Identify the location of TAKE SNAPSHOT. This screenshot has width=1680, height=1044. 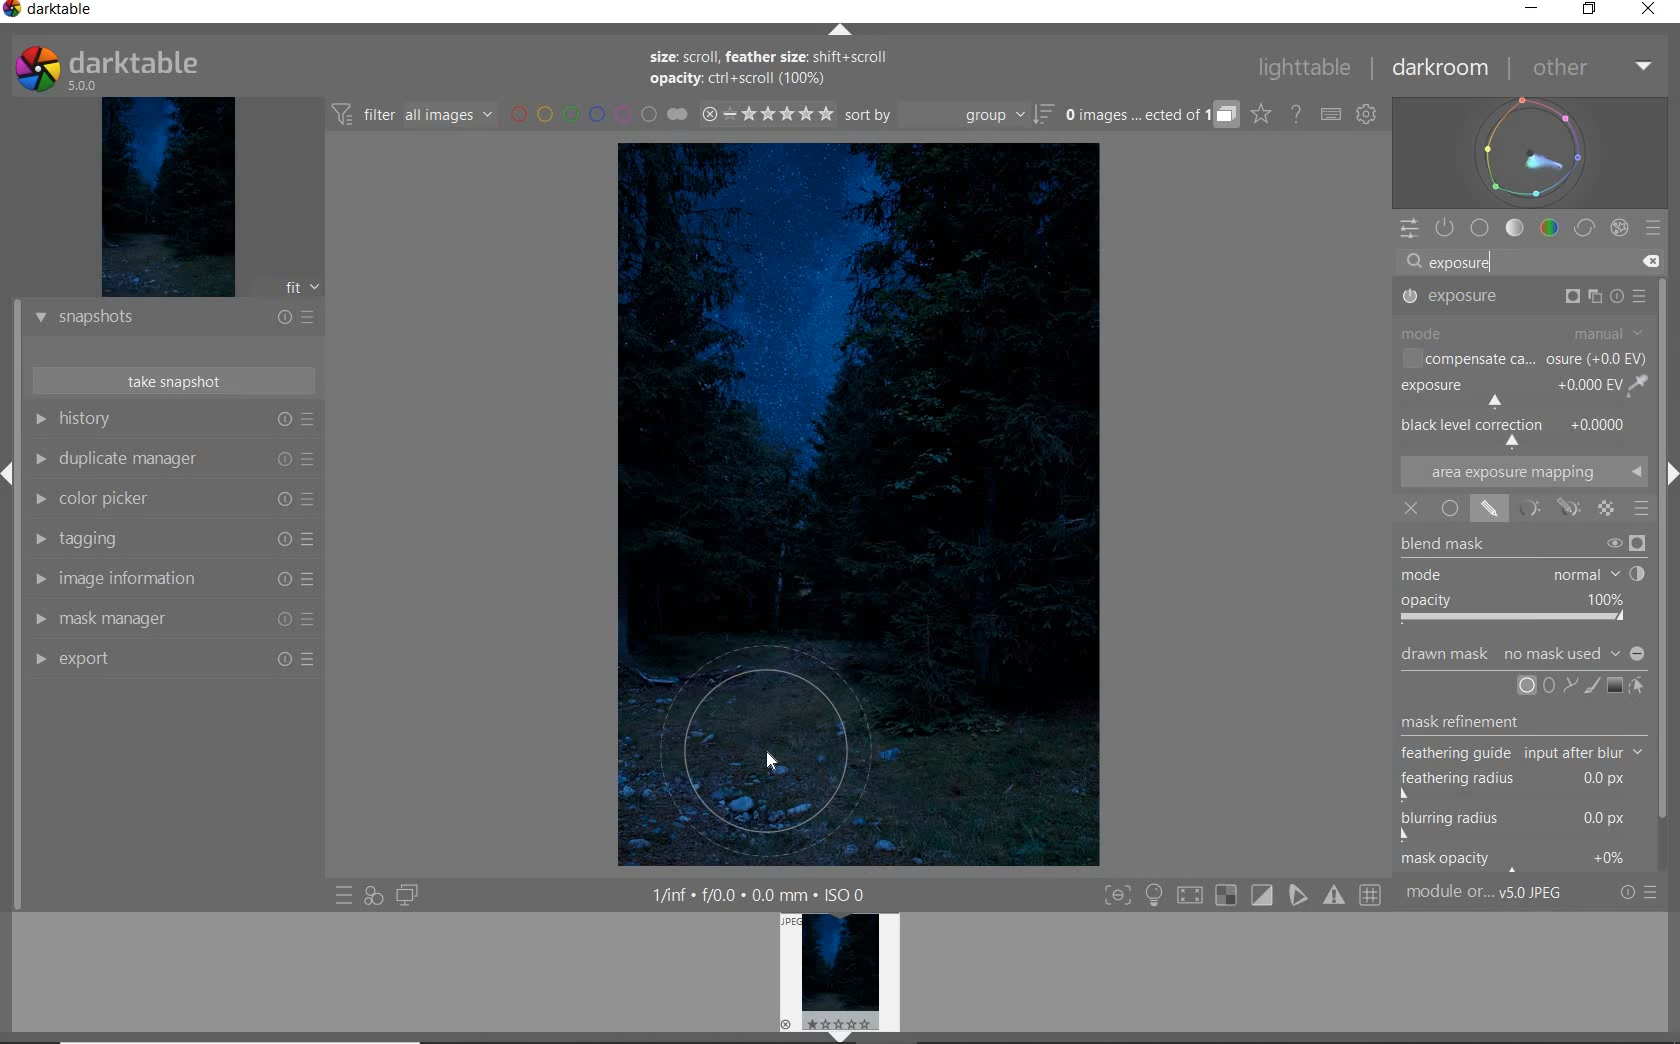
(176, 383).